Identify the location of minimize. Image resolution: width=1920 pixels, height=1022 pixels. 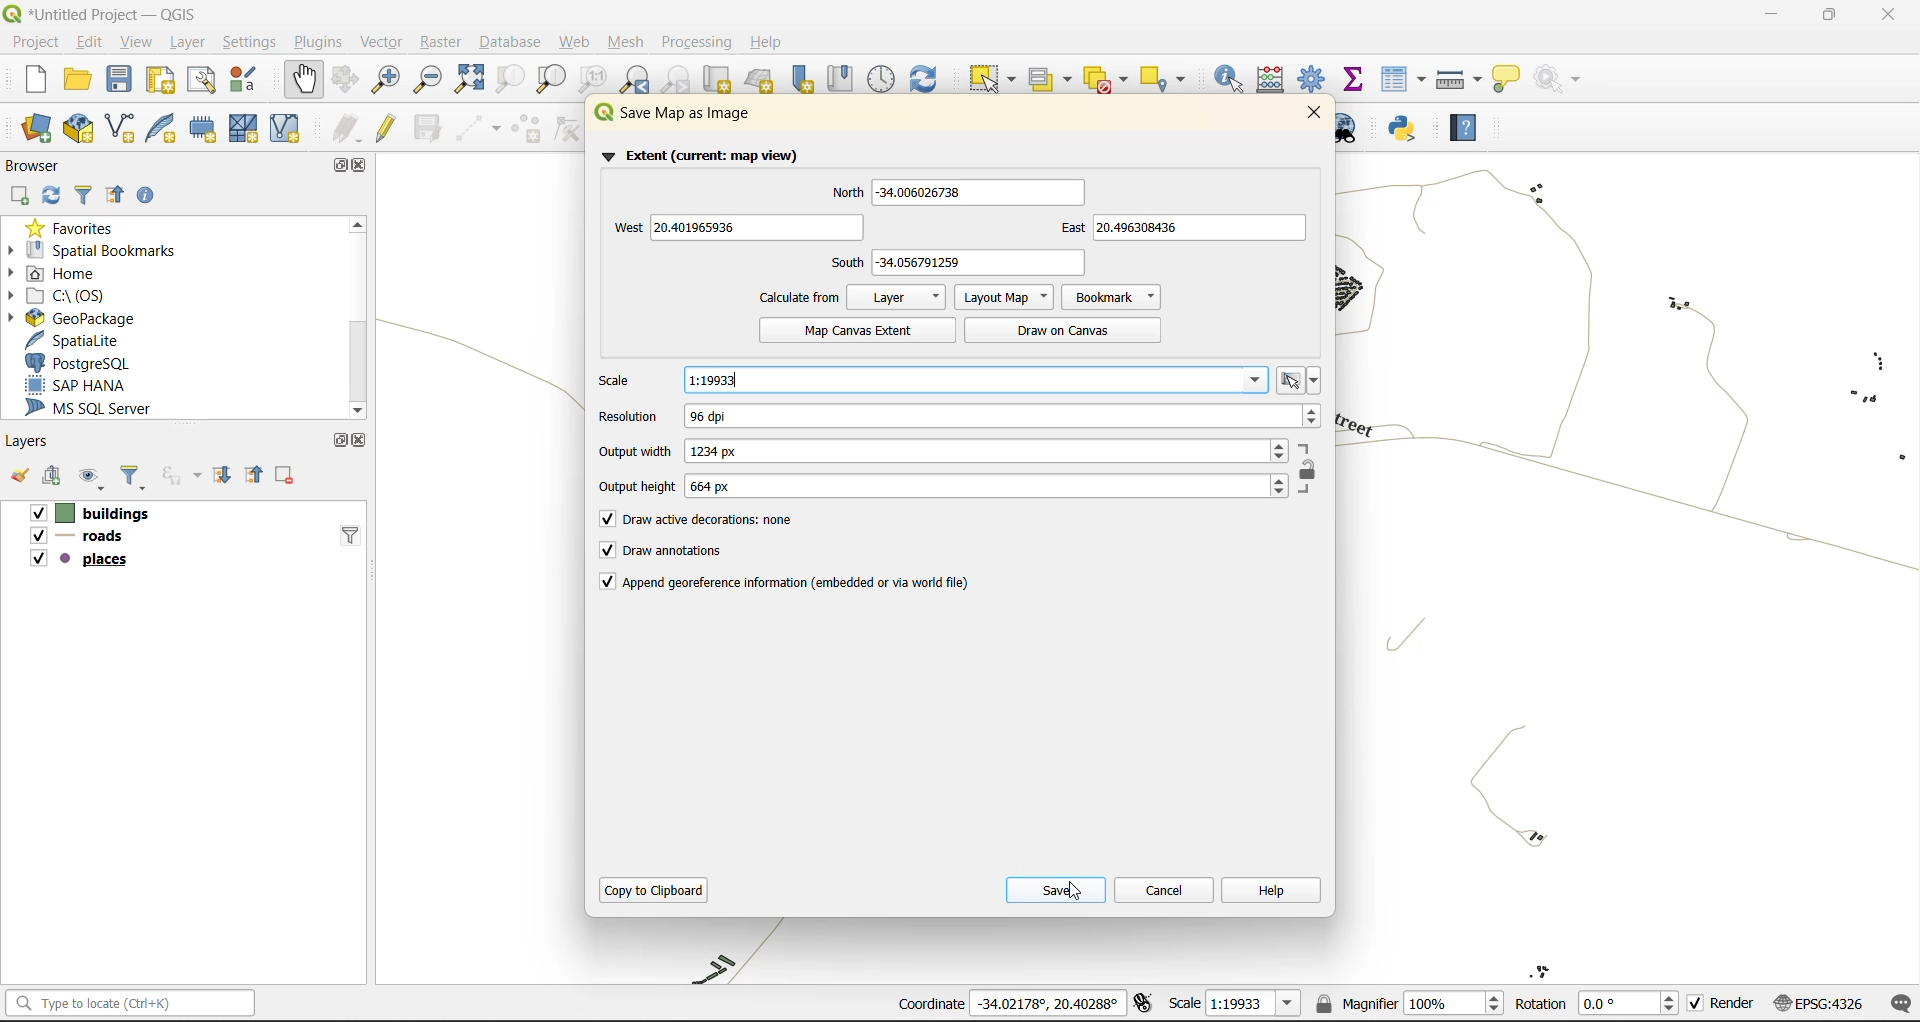
(1770, 15).